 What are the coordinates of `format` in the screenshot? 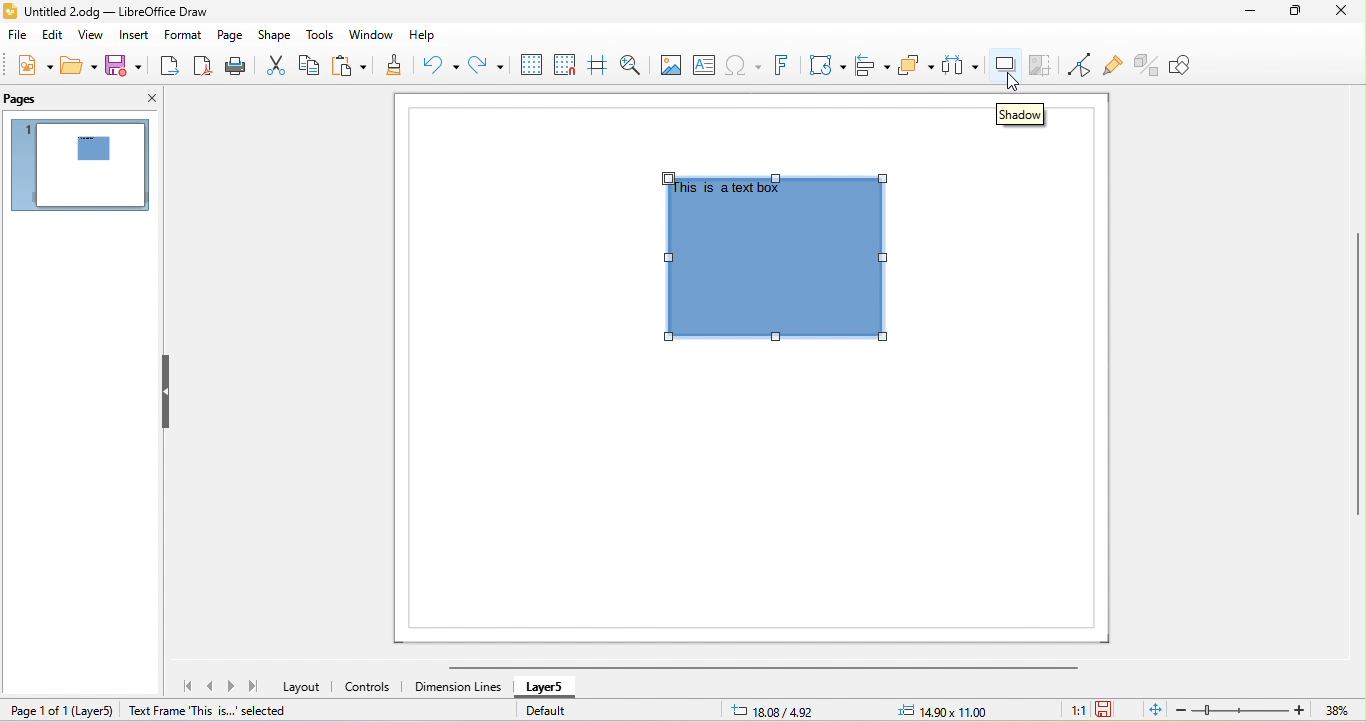 It's located at (181, 37).